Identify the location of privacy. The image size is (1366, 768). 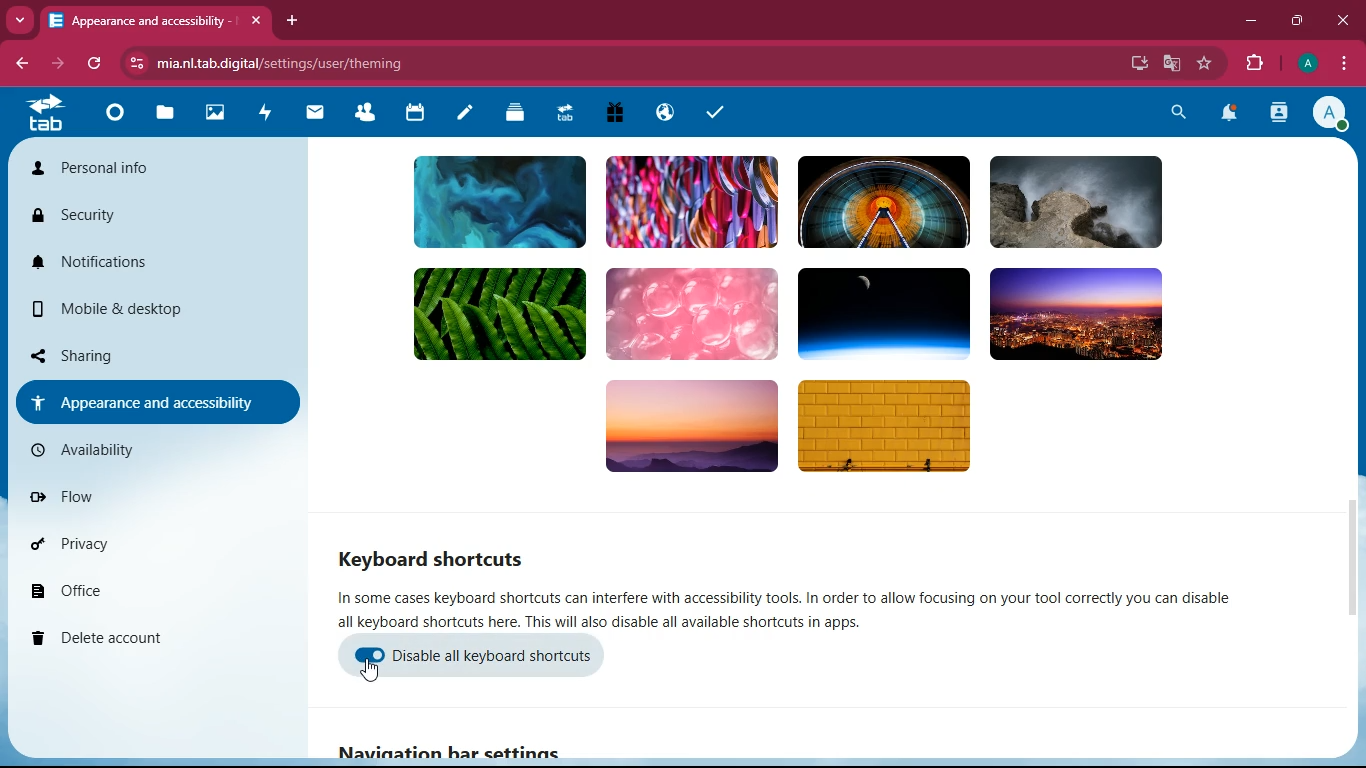
(153, 546).